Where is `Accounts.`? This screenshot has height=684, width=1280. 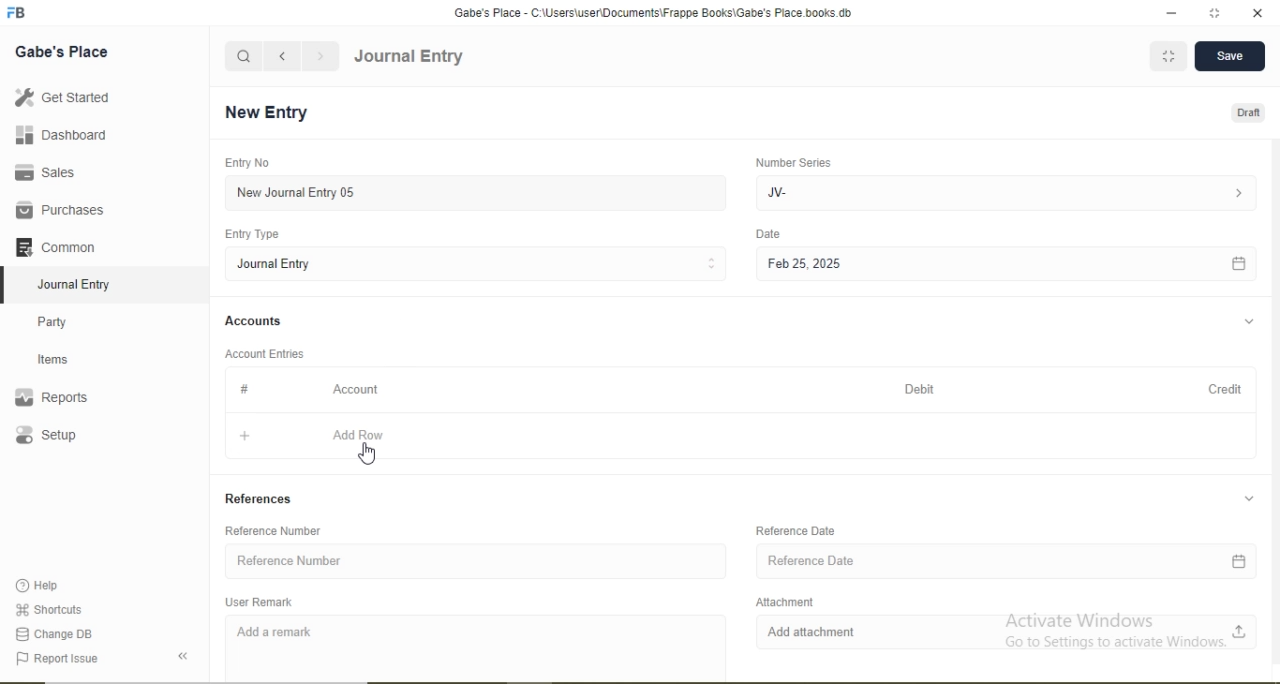 Accounts. is located at coordinates (254, 321).